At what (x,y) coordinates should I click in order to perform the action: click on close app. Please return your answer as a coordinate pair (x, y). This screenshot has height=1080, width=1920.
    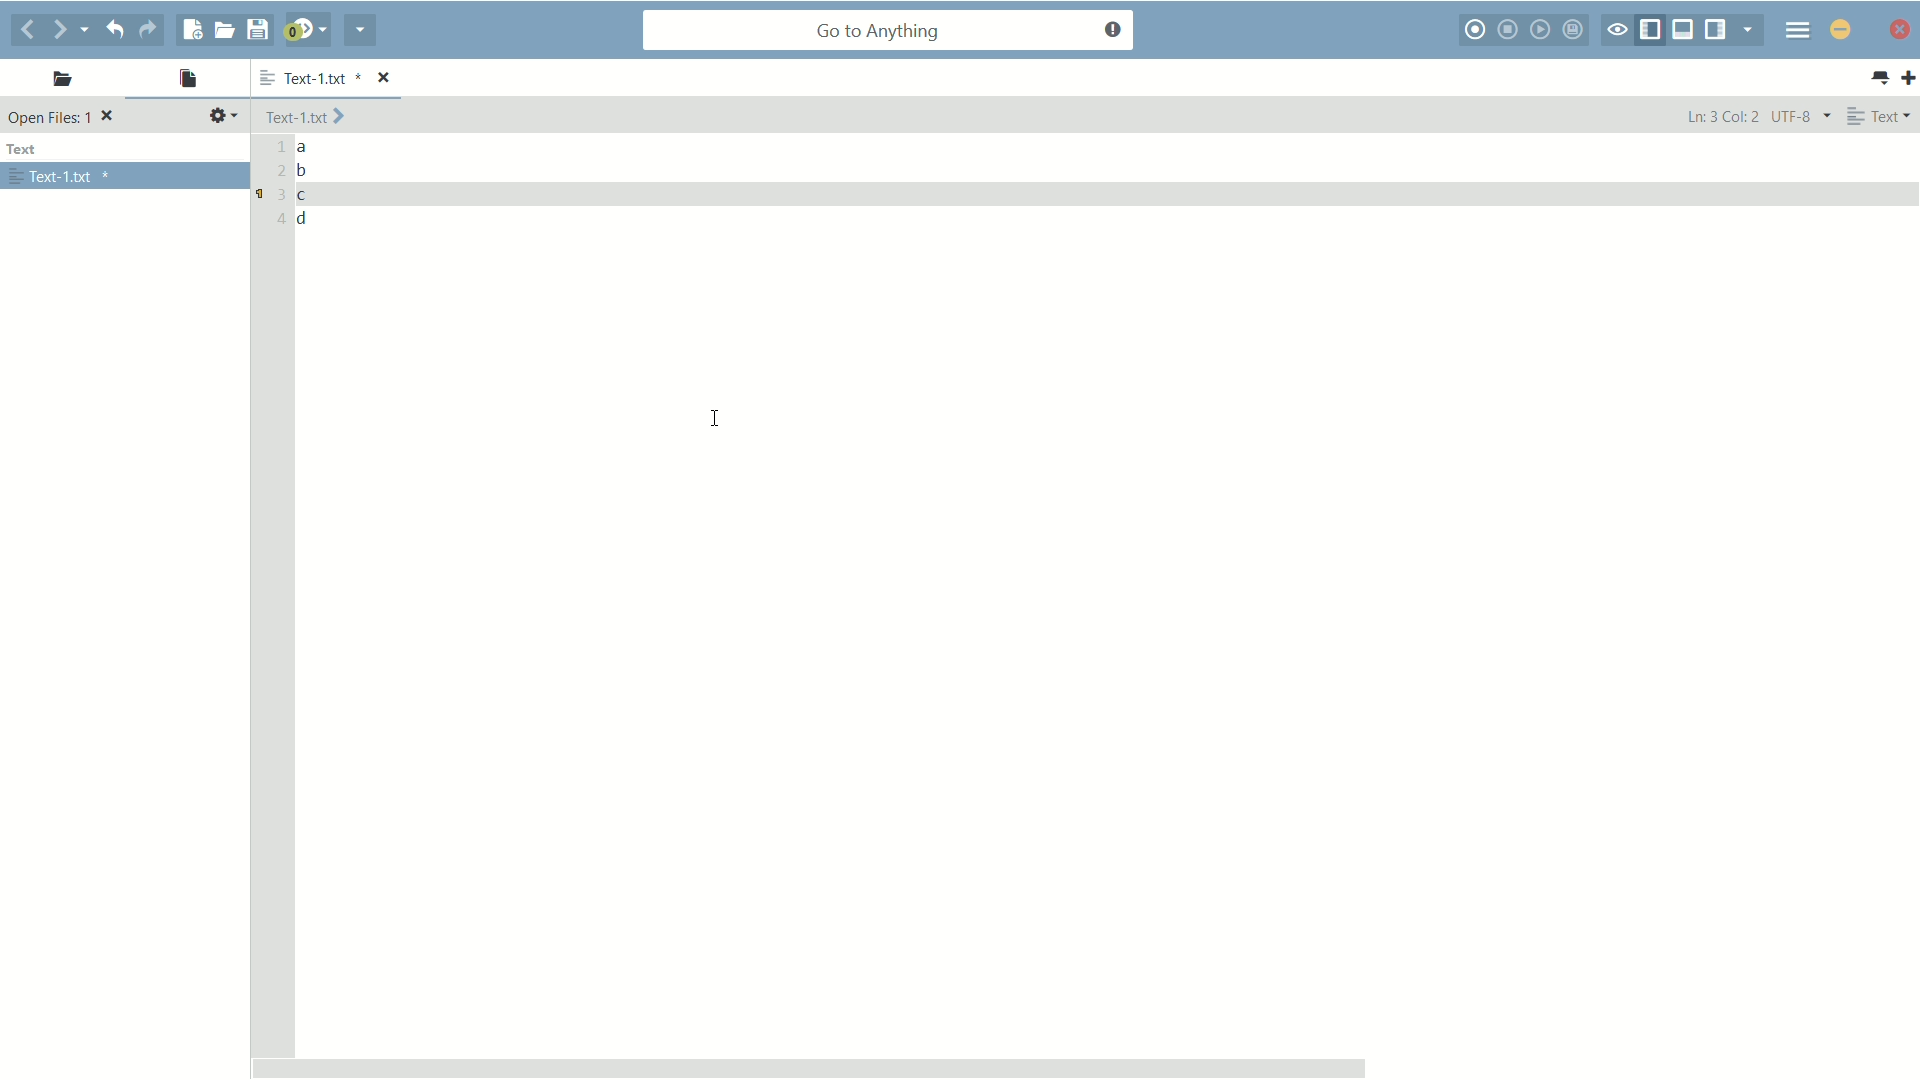
    Looking at the image, I should click on (1839, 28).